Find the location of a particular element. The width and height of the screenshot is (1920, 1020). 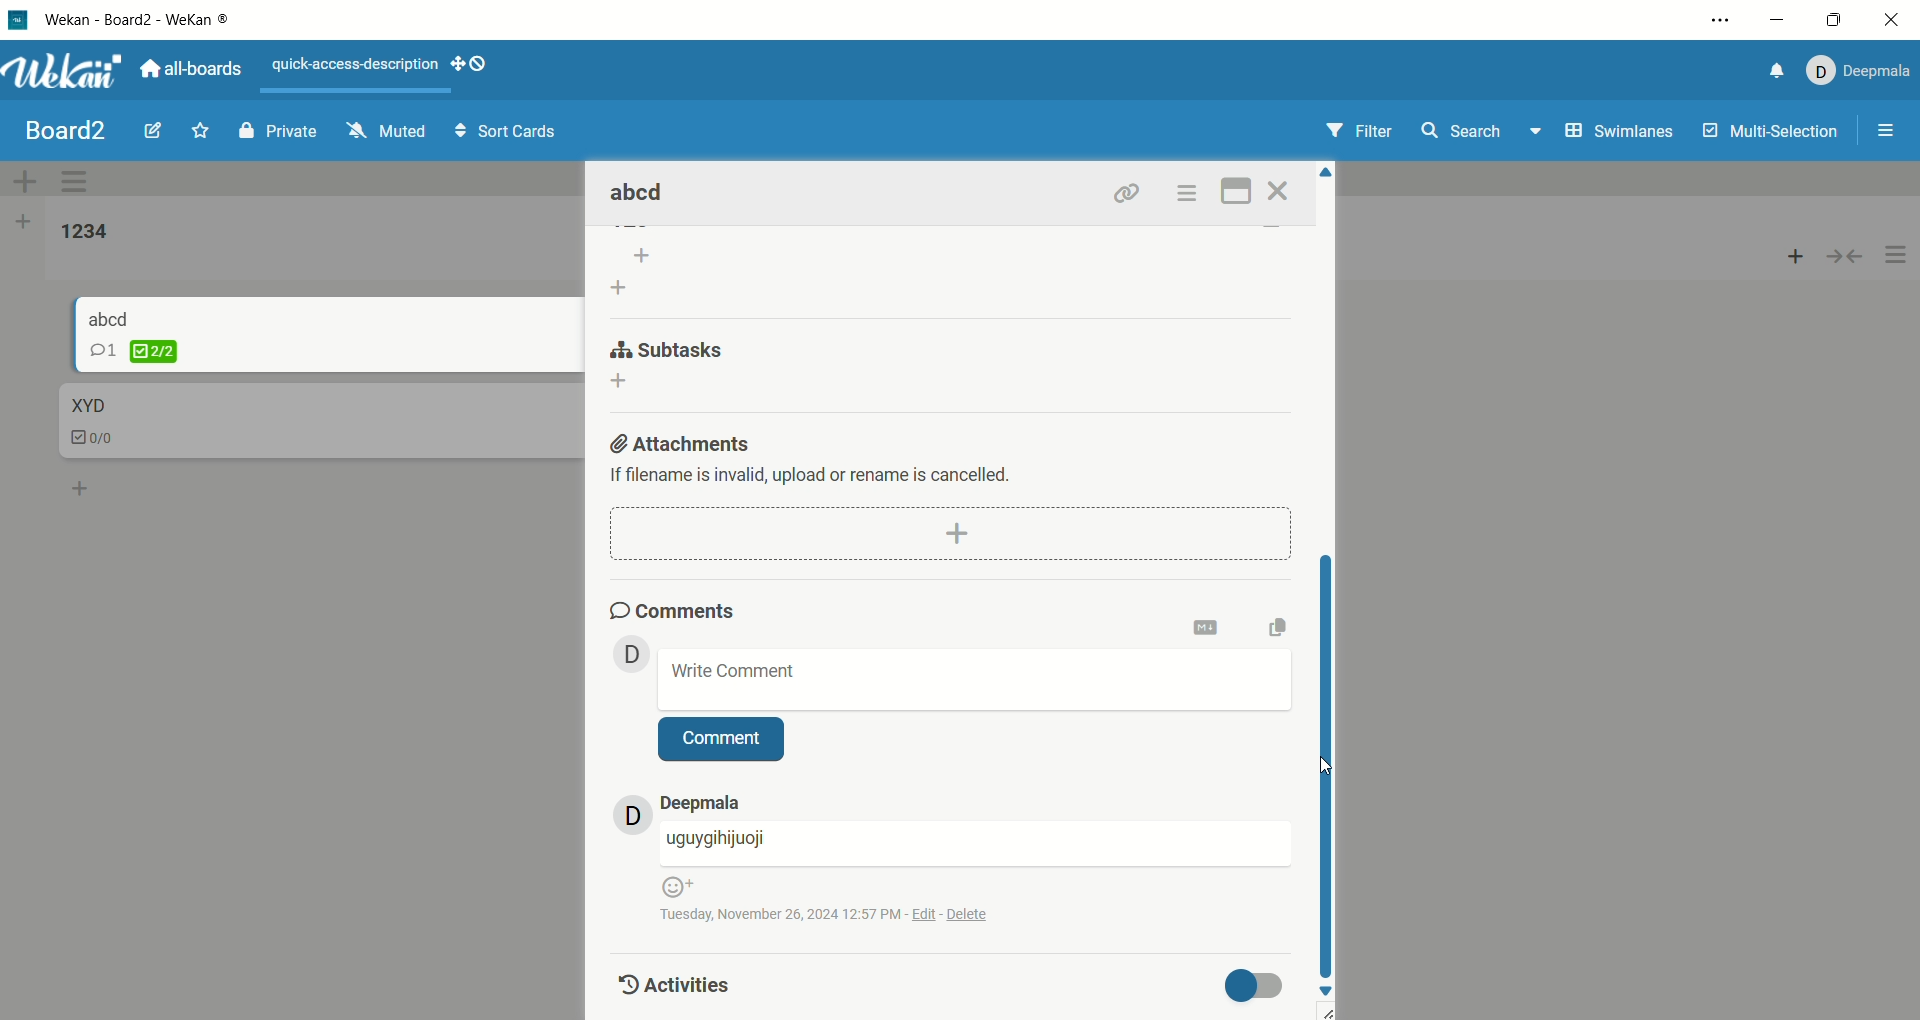

copy is located at coordinates (1285, 626).